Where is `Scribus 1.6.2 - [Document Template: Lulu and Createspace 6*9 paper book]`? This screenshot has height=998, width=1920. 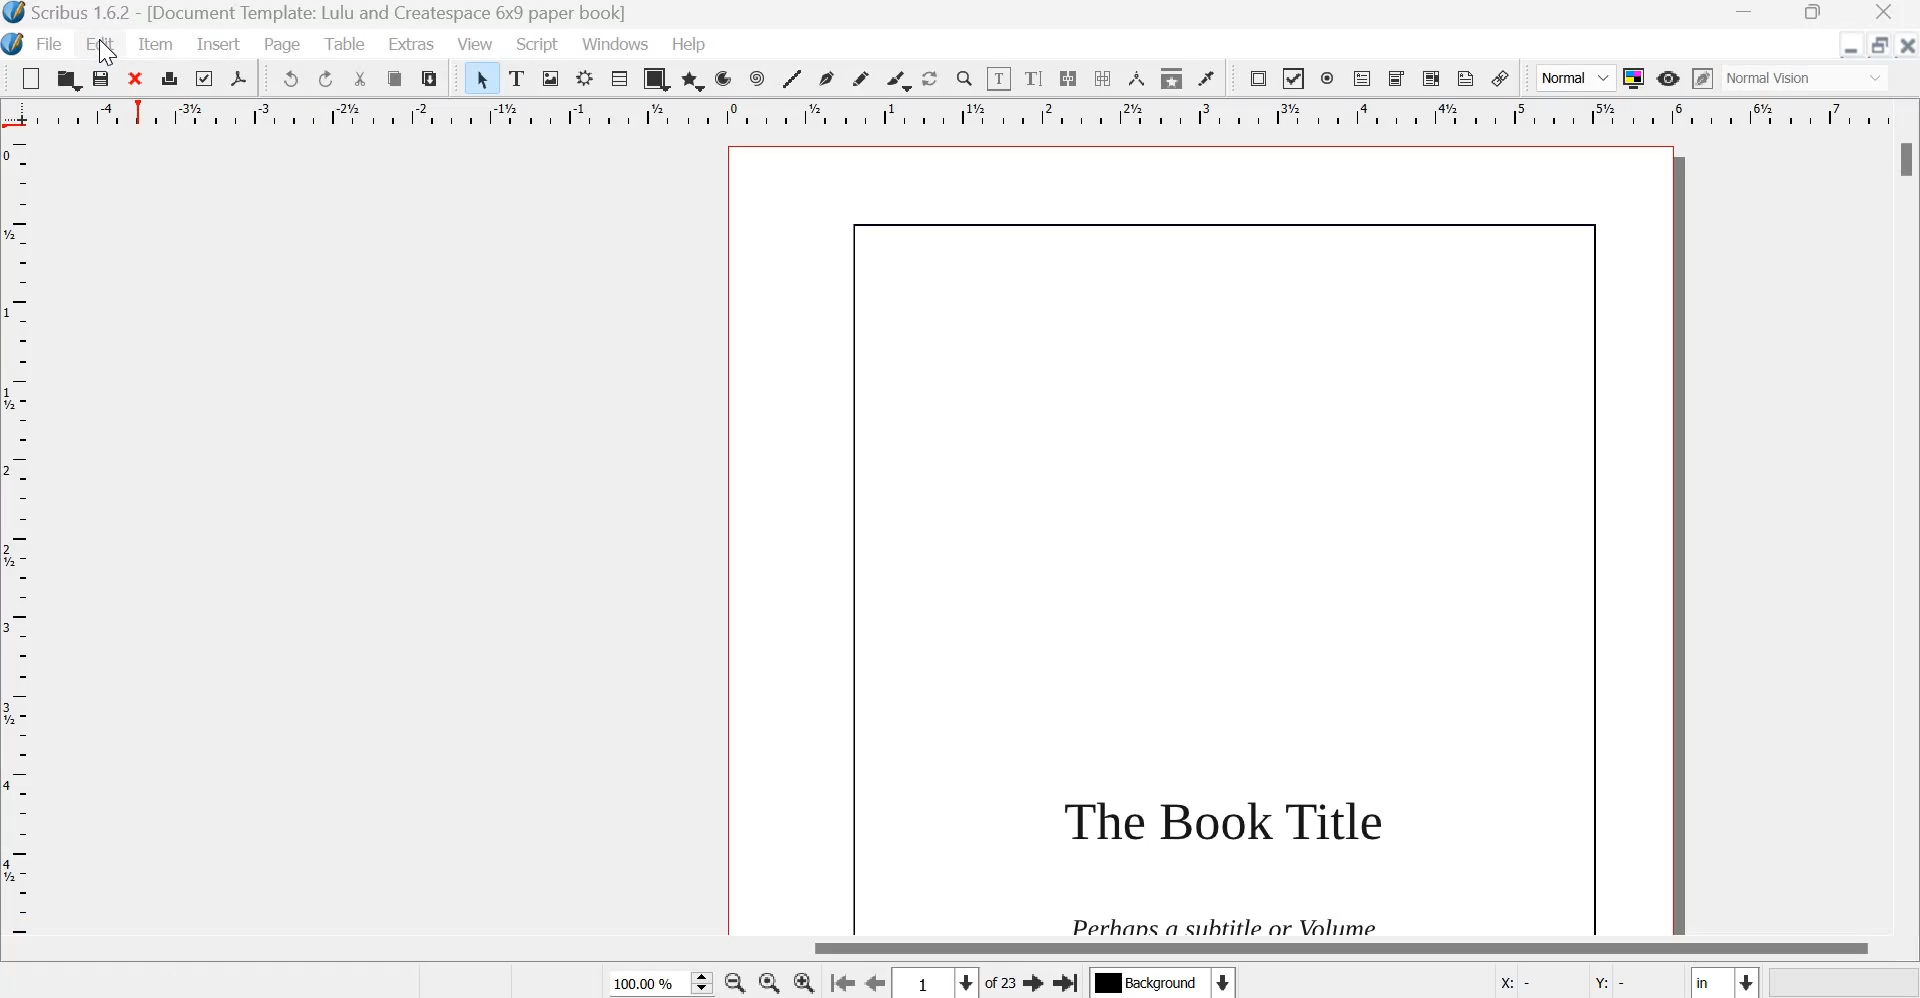
Scribus 1.6.2 - [Document Template: Lulu and Createspace 6*9 paper book] is located at coordinates (318, 13).